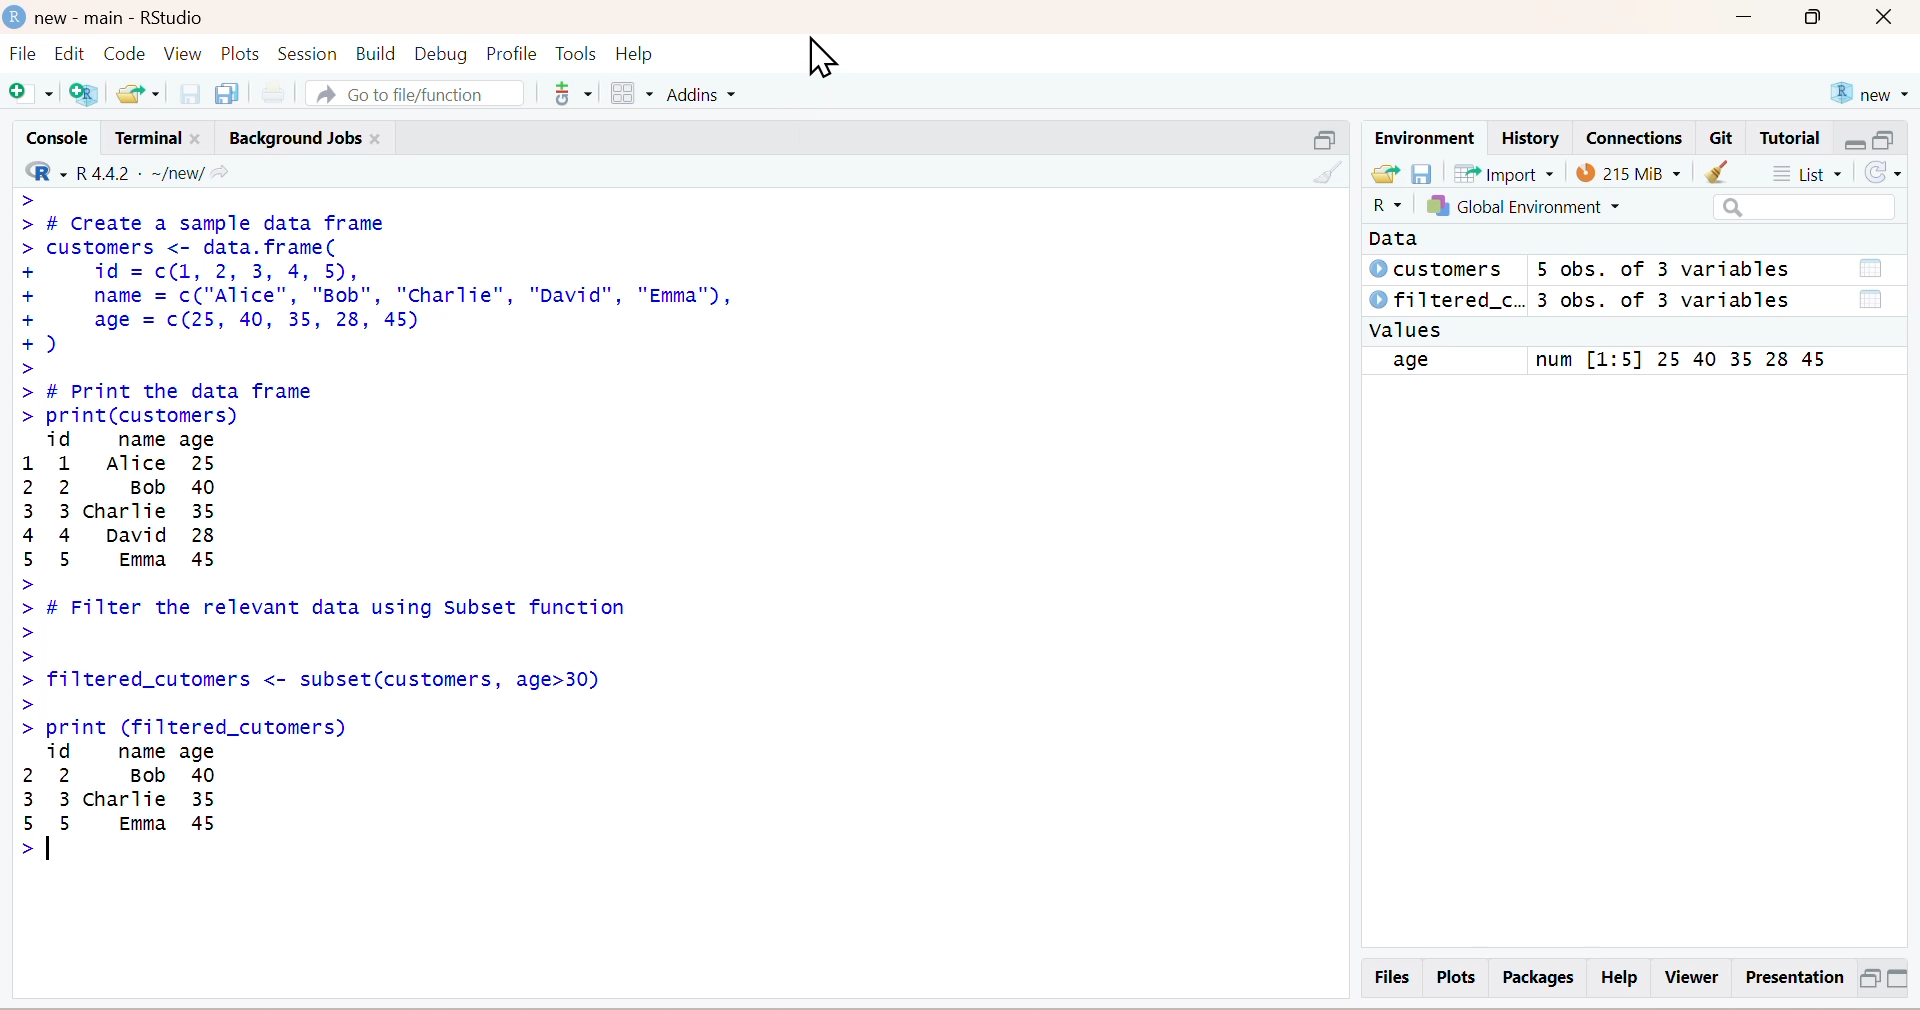  Describe the element at coordinates (308, 134) in the screenshot. I see `Background Jobs` at that location.